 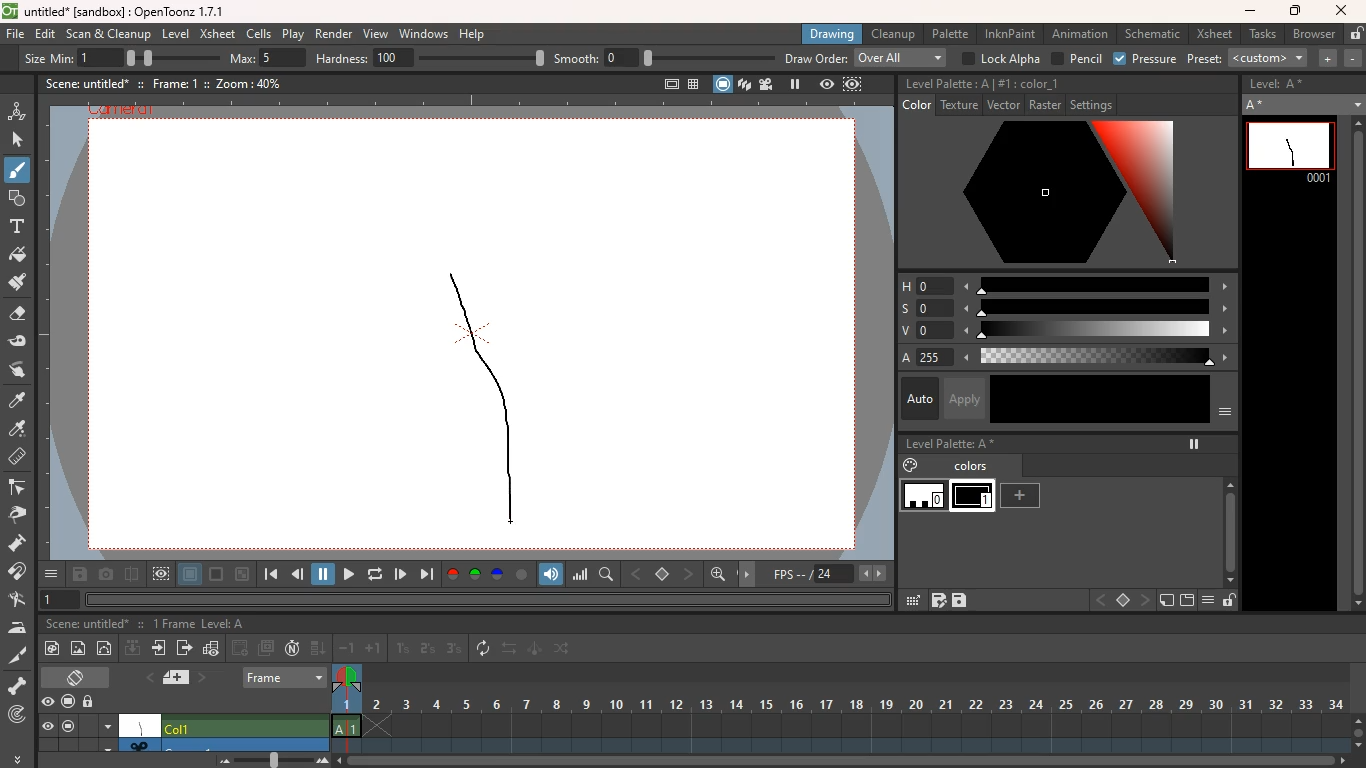 What do you see at coordinates (967, 398) in the screenshot?
I see `apply` at bounding box center [967, 398].